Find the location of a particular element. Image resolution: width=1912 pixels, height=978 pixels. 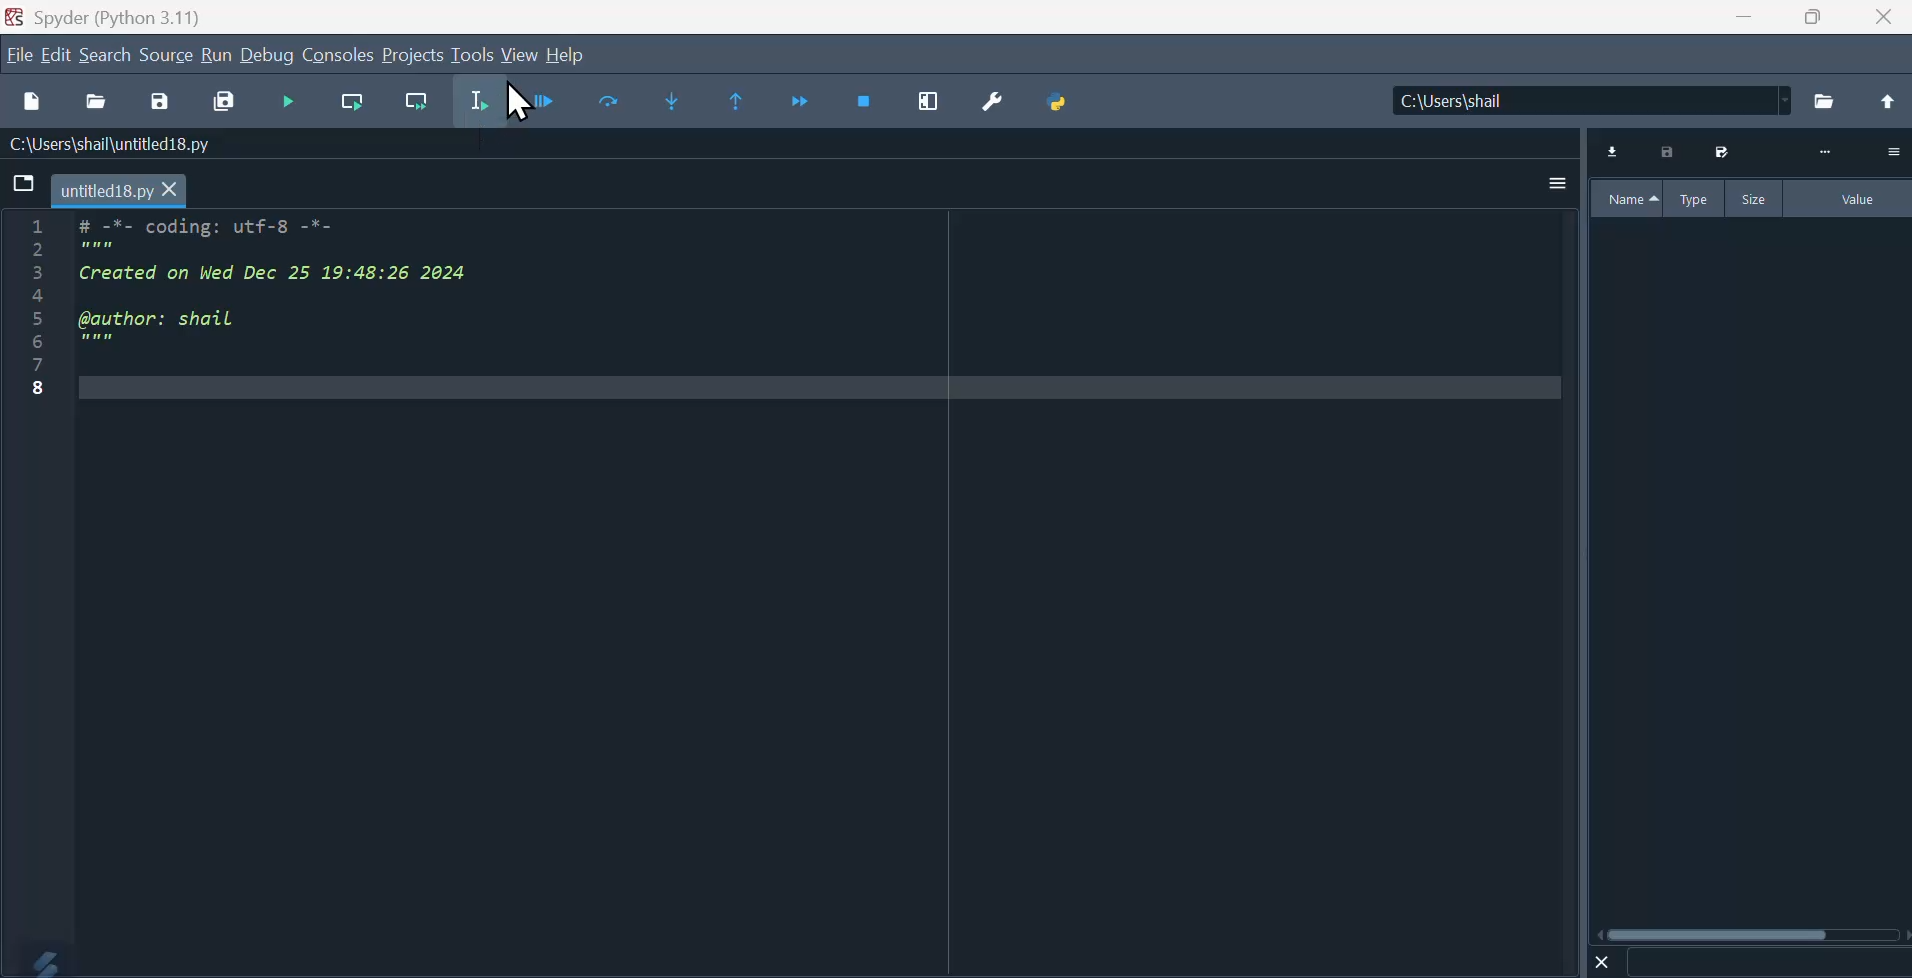

save is located at coordinates (159, 105).